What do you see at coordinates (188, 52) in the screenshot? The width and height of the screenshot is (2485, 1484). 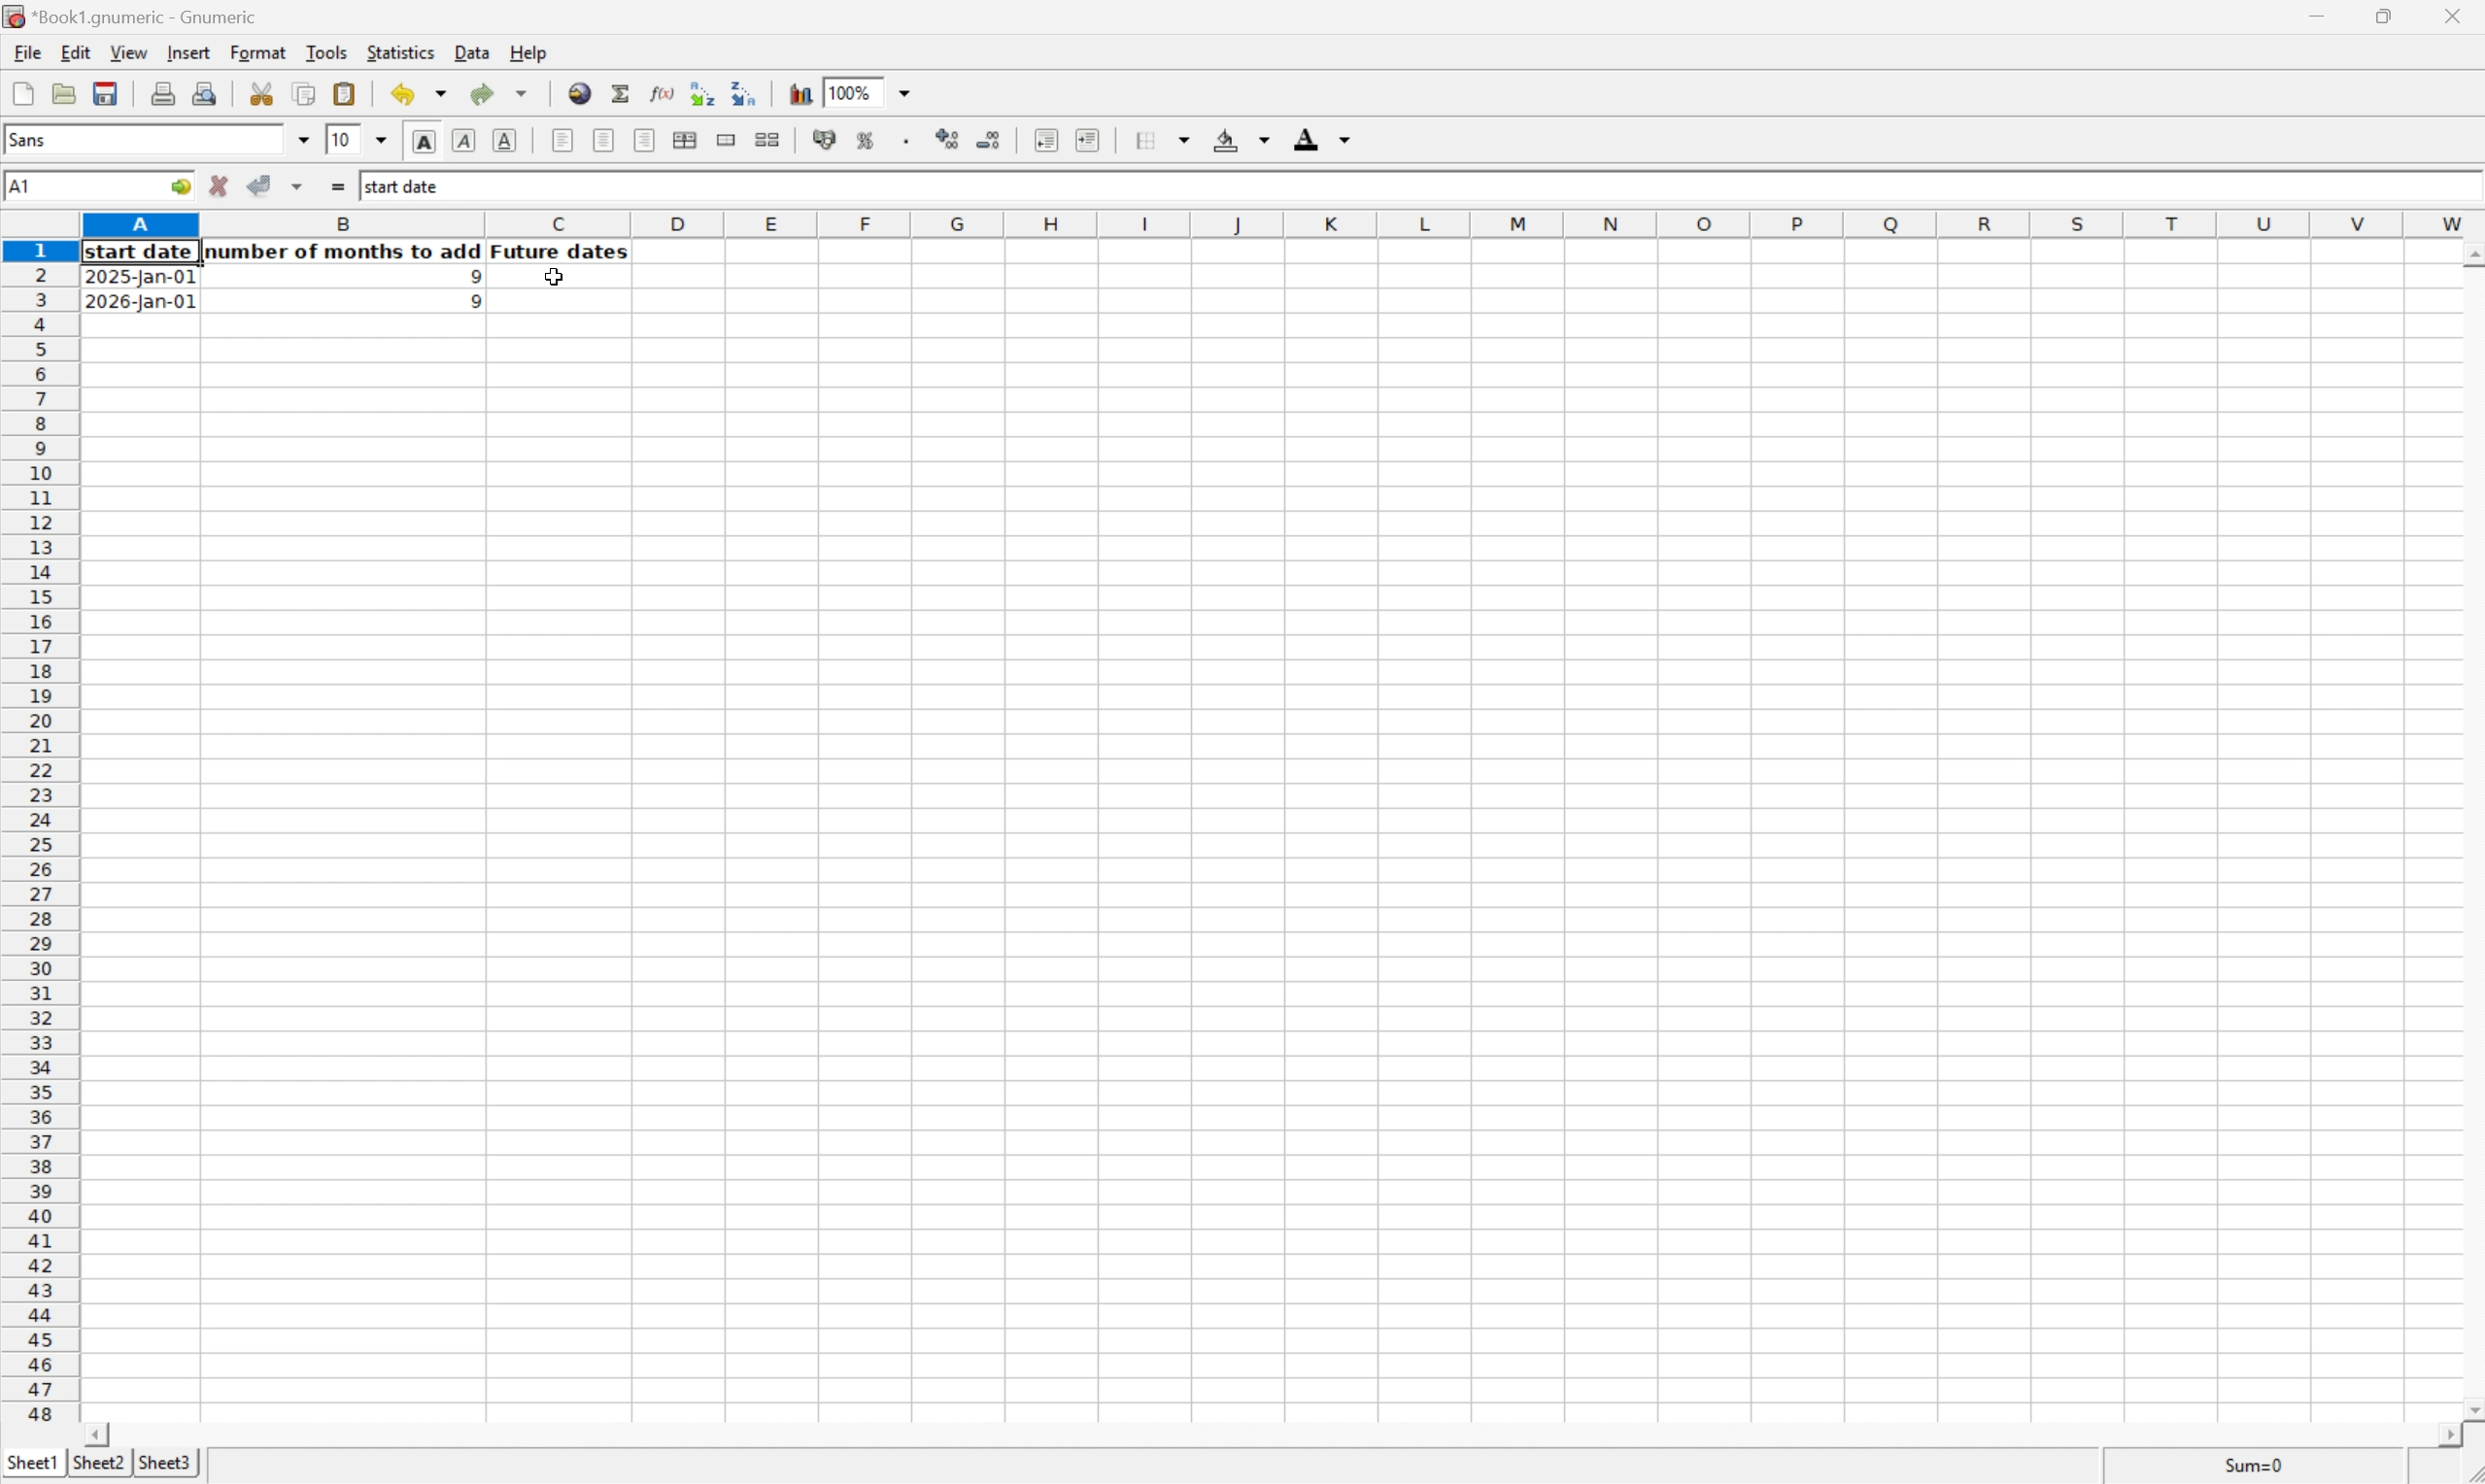 I see `Insert` at bounding box center [188, 52].